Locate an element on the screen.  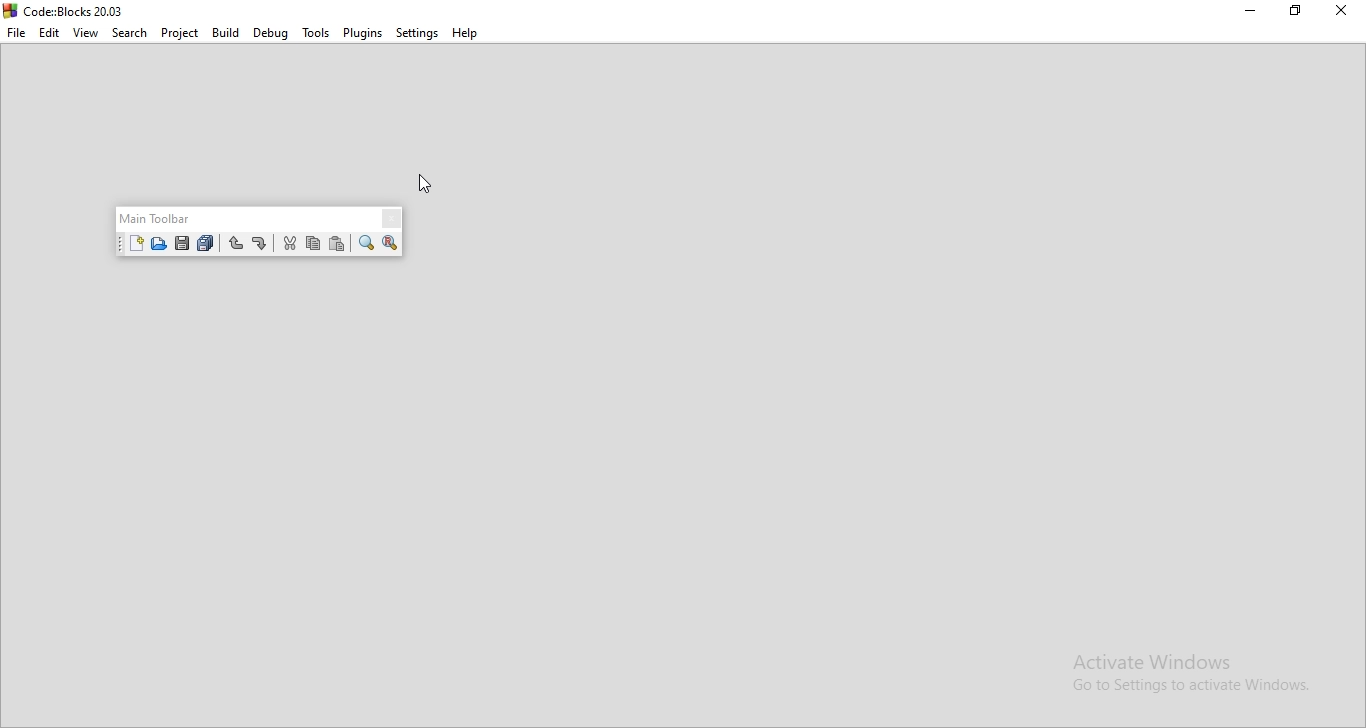
Tools  is located at coordinates (317, 33).